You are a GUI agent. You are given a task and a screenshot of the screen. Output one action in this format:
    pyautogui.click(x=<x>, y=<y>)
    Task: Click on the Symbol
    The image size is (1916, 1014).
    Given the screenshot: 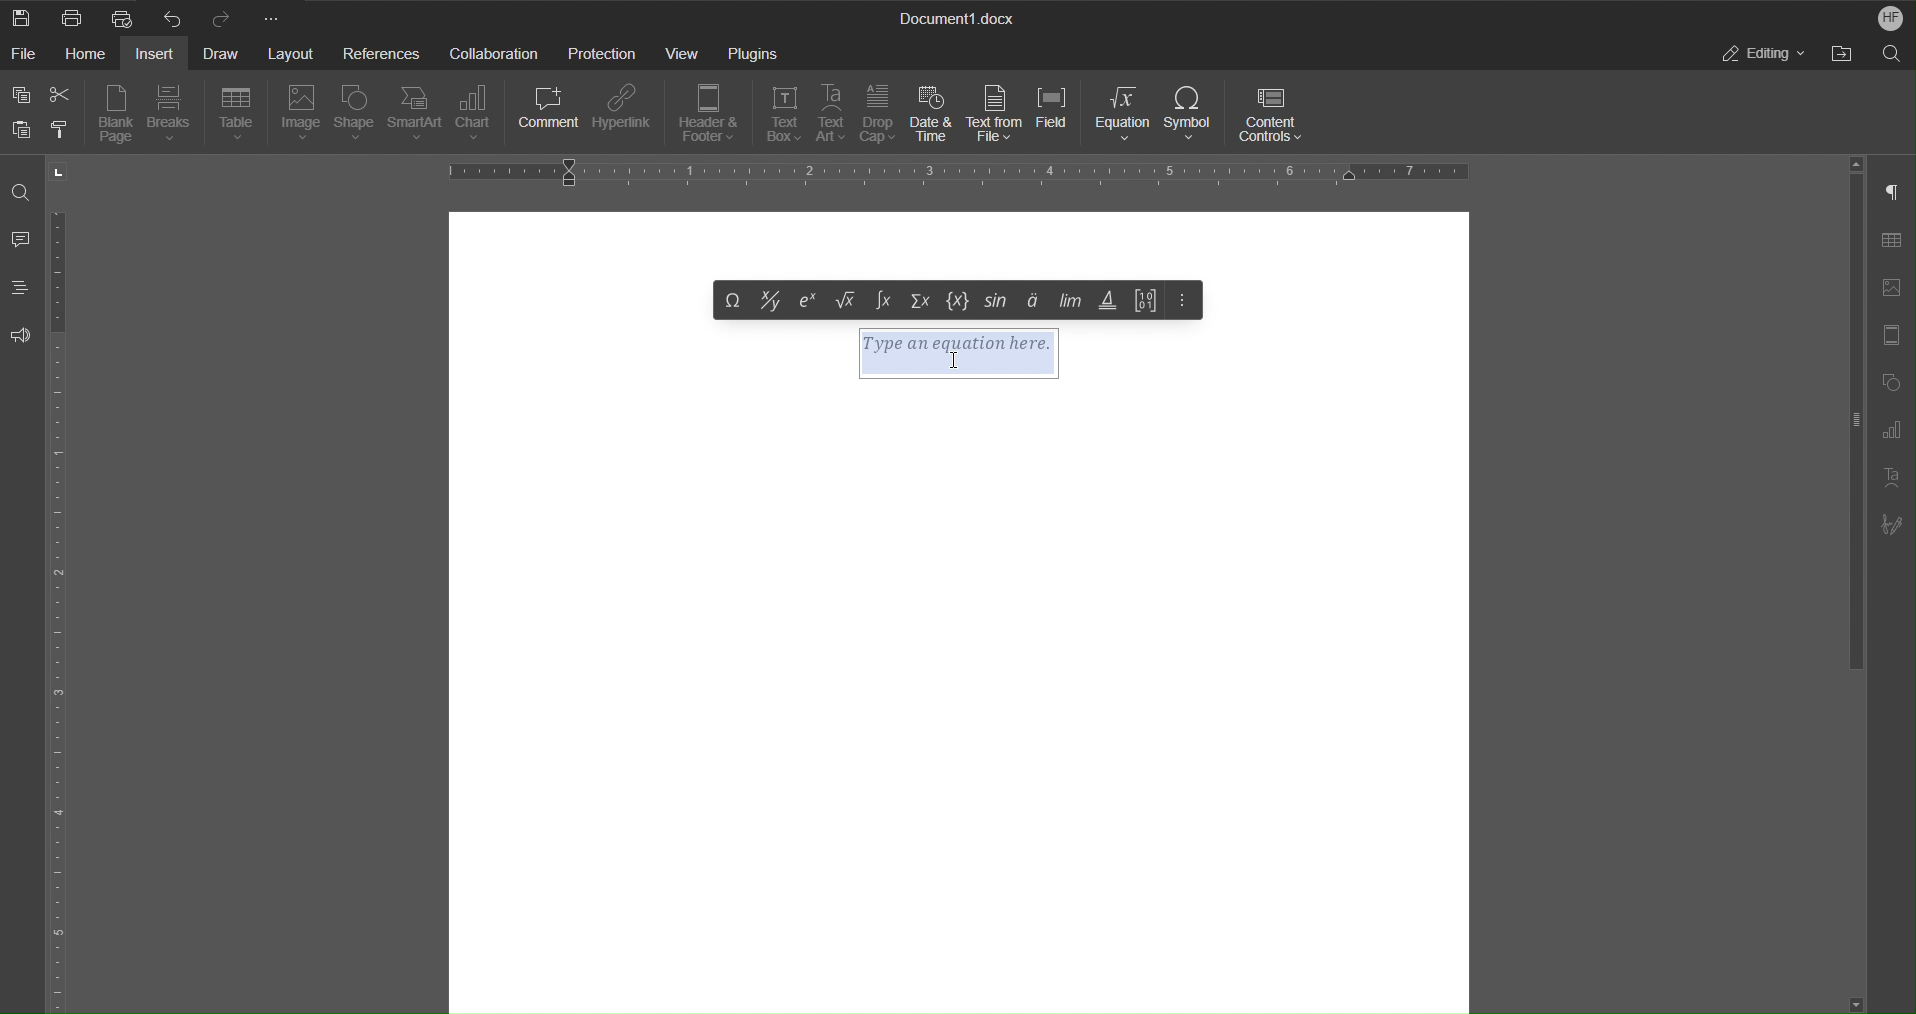 What is the action you would take?
    pyautogui.click(x=730, y=300)
    